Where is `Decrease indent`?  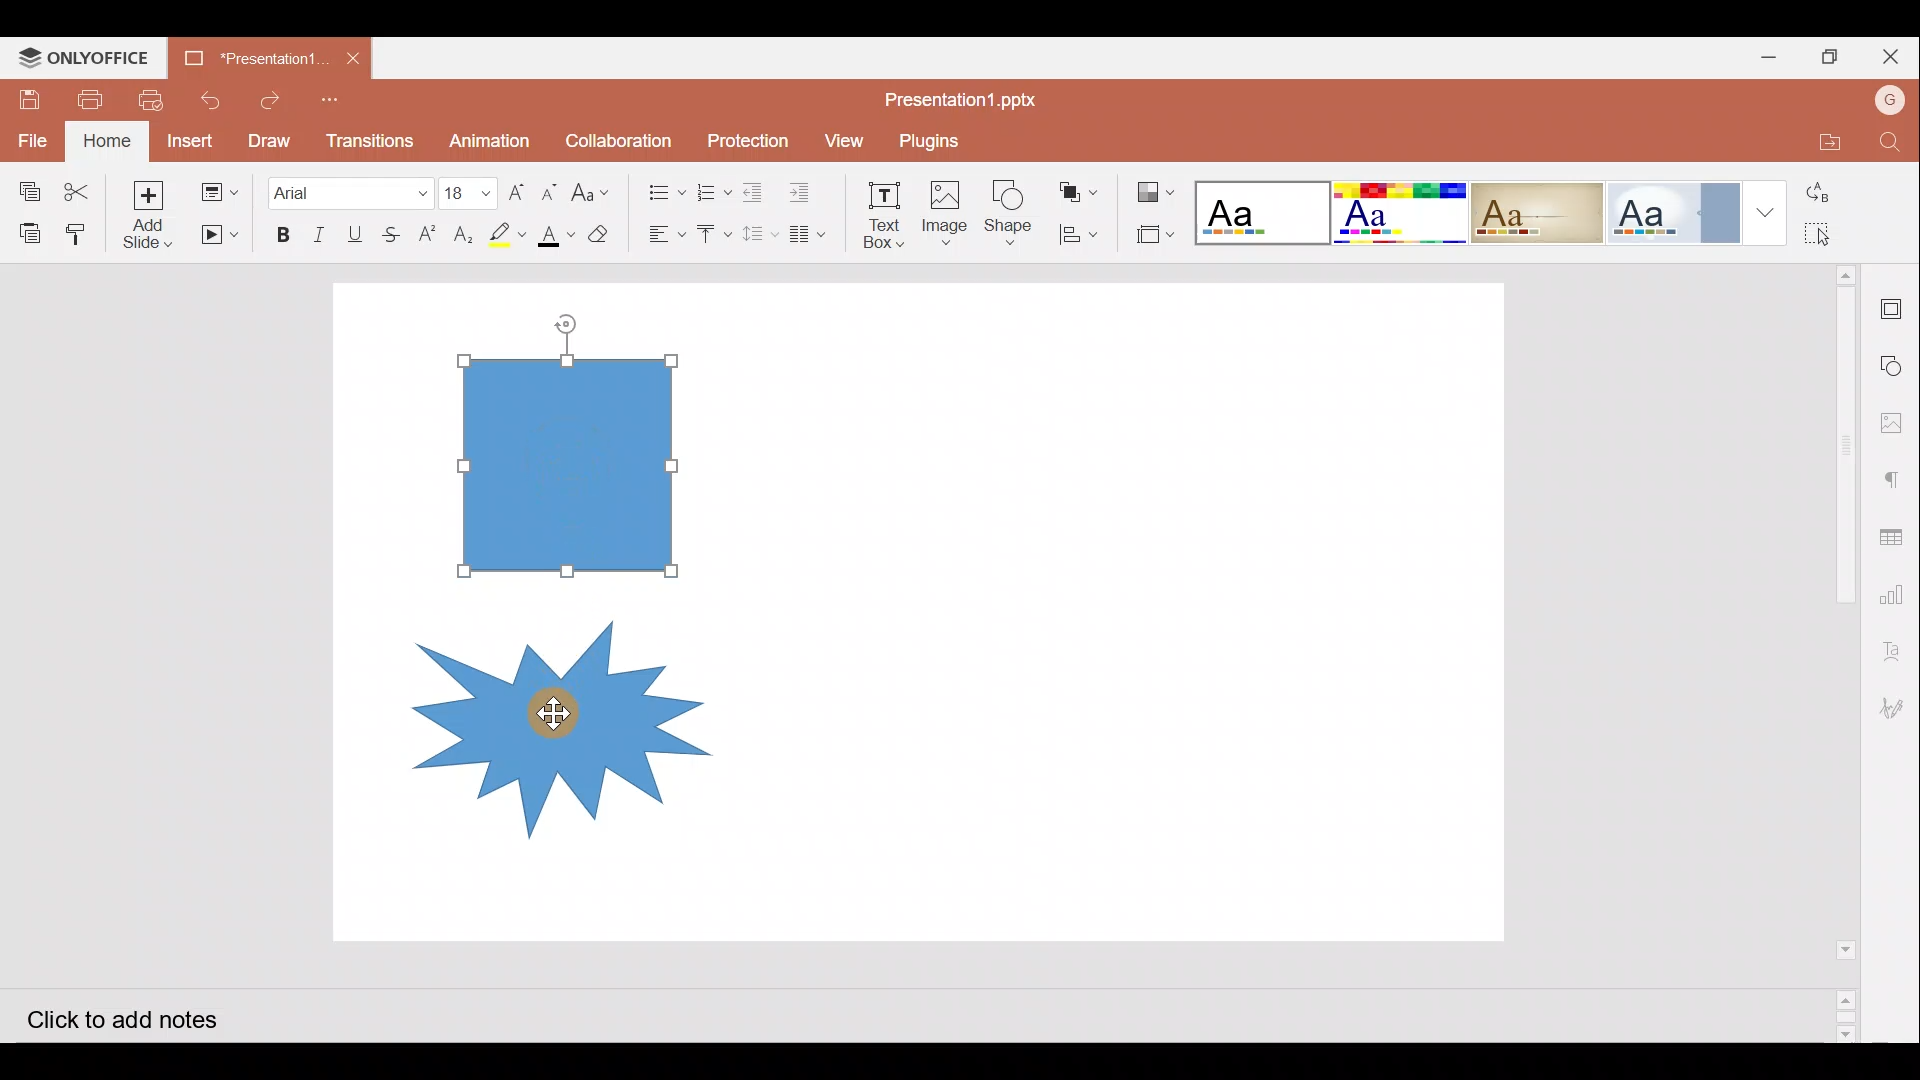 Decrease indent is located at coordinates (756, 189).